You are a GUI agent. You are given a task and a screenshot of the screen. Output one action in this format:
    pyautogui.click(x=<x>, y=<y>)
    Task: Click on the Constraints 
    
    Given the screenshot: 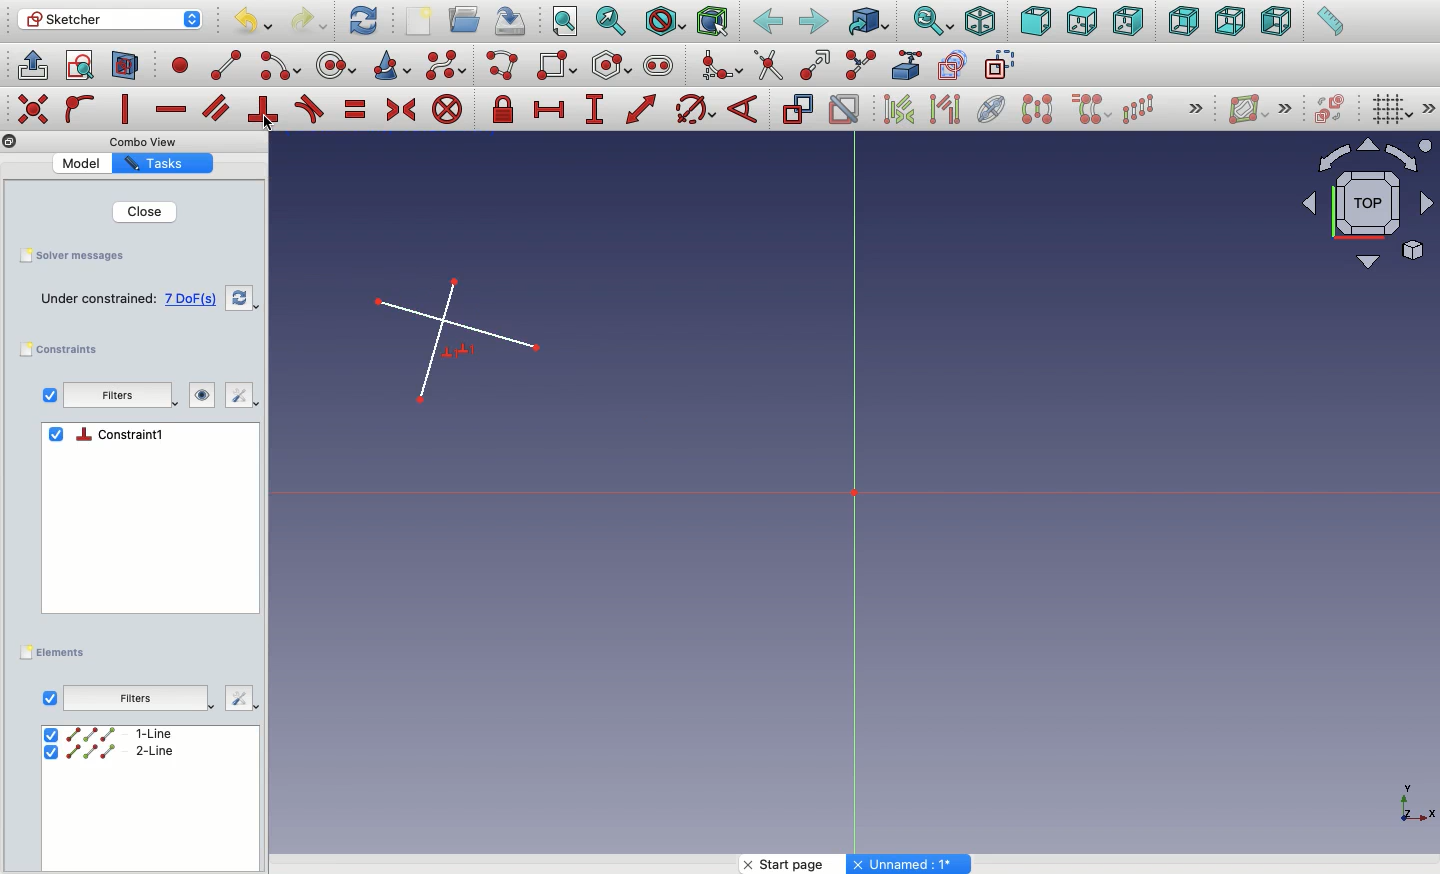 What is the action you would take?
    pyautogui.click(x=64, y=349)
    